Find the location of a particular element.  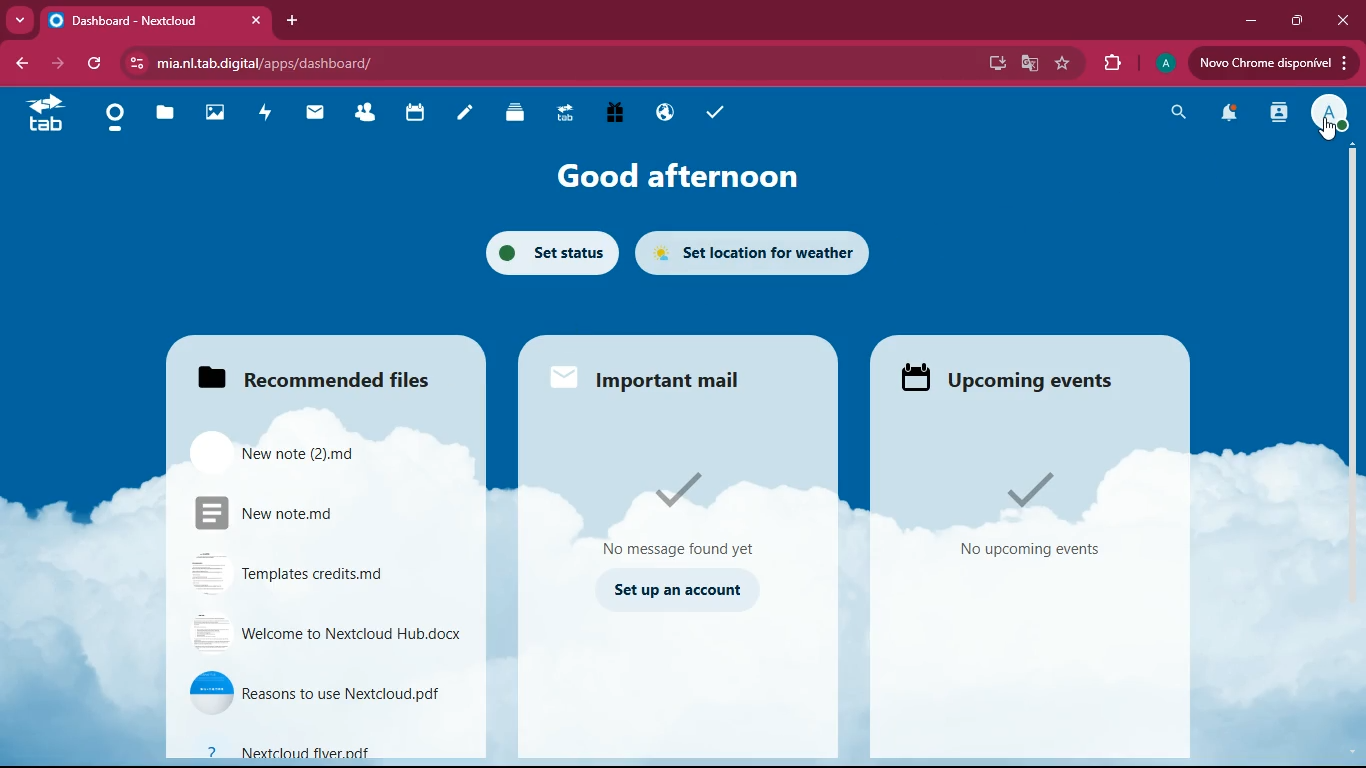

files is located at coordinates (323, 377).